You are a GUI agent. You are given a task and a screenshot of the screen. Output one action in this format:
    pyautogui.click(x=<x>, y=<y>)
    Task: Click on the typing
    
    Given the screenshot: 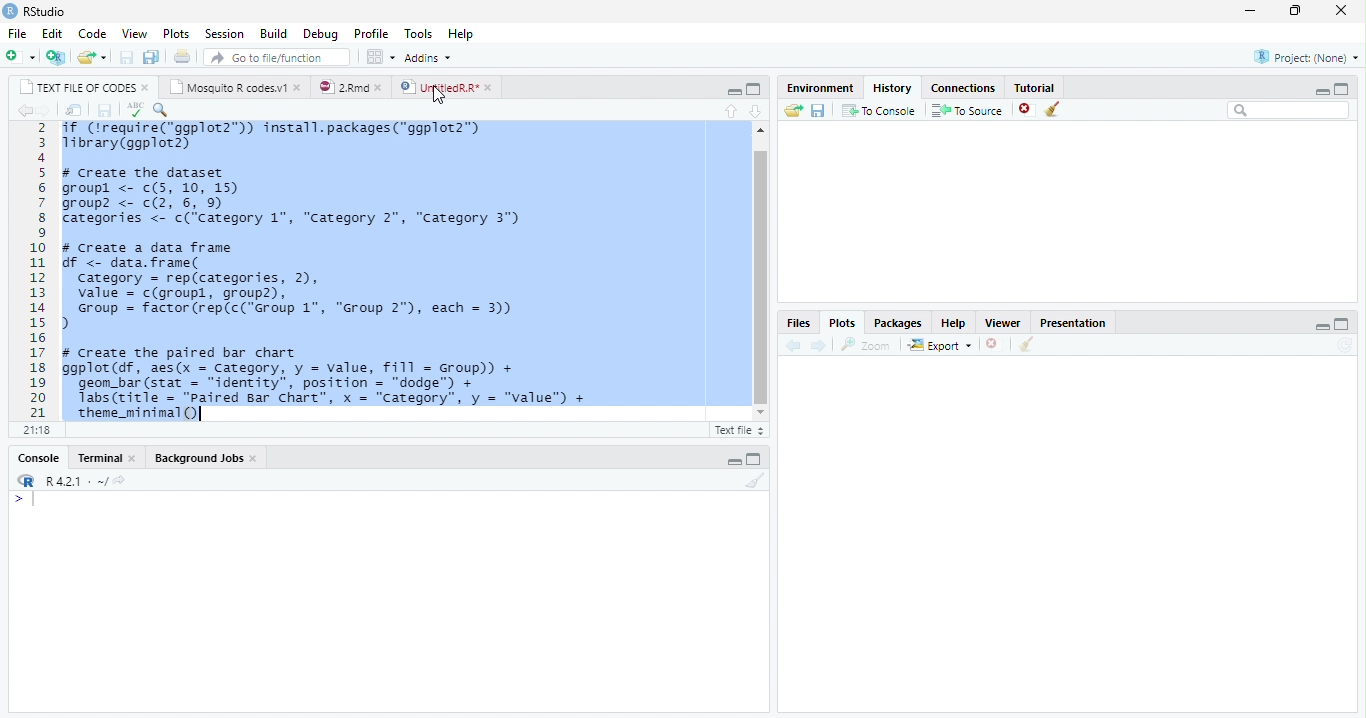 What is the action you would take?
    pyautogui.click(x=23, y=499)
    